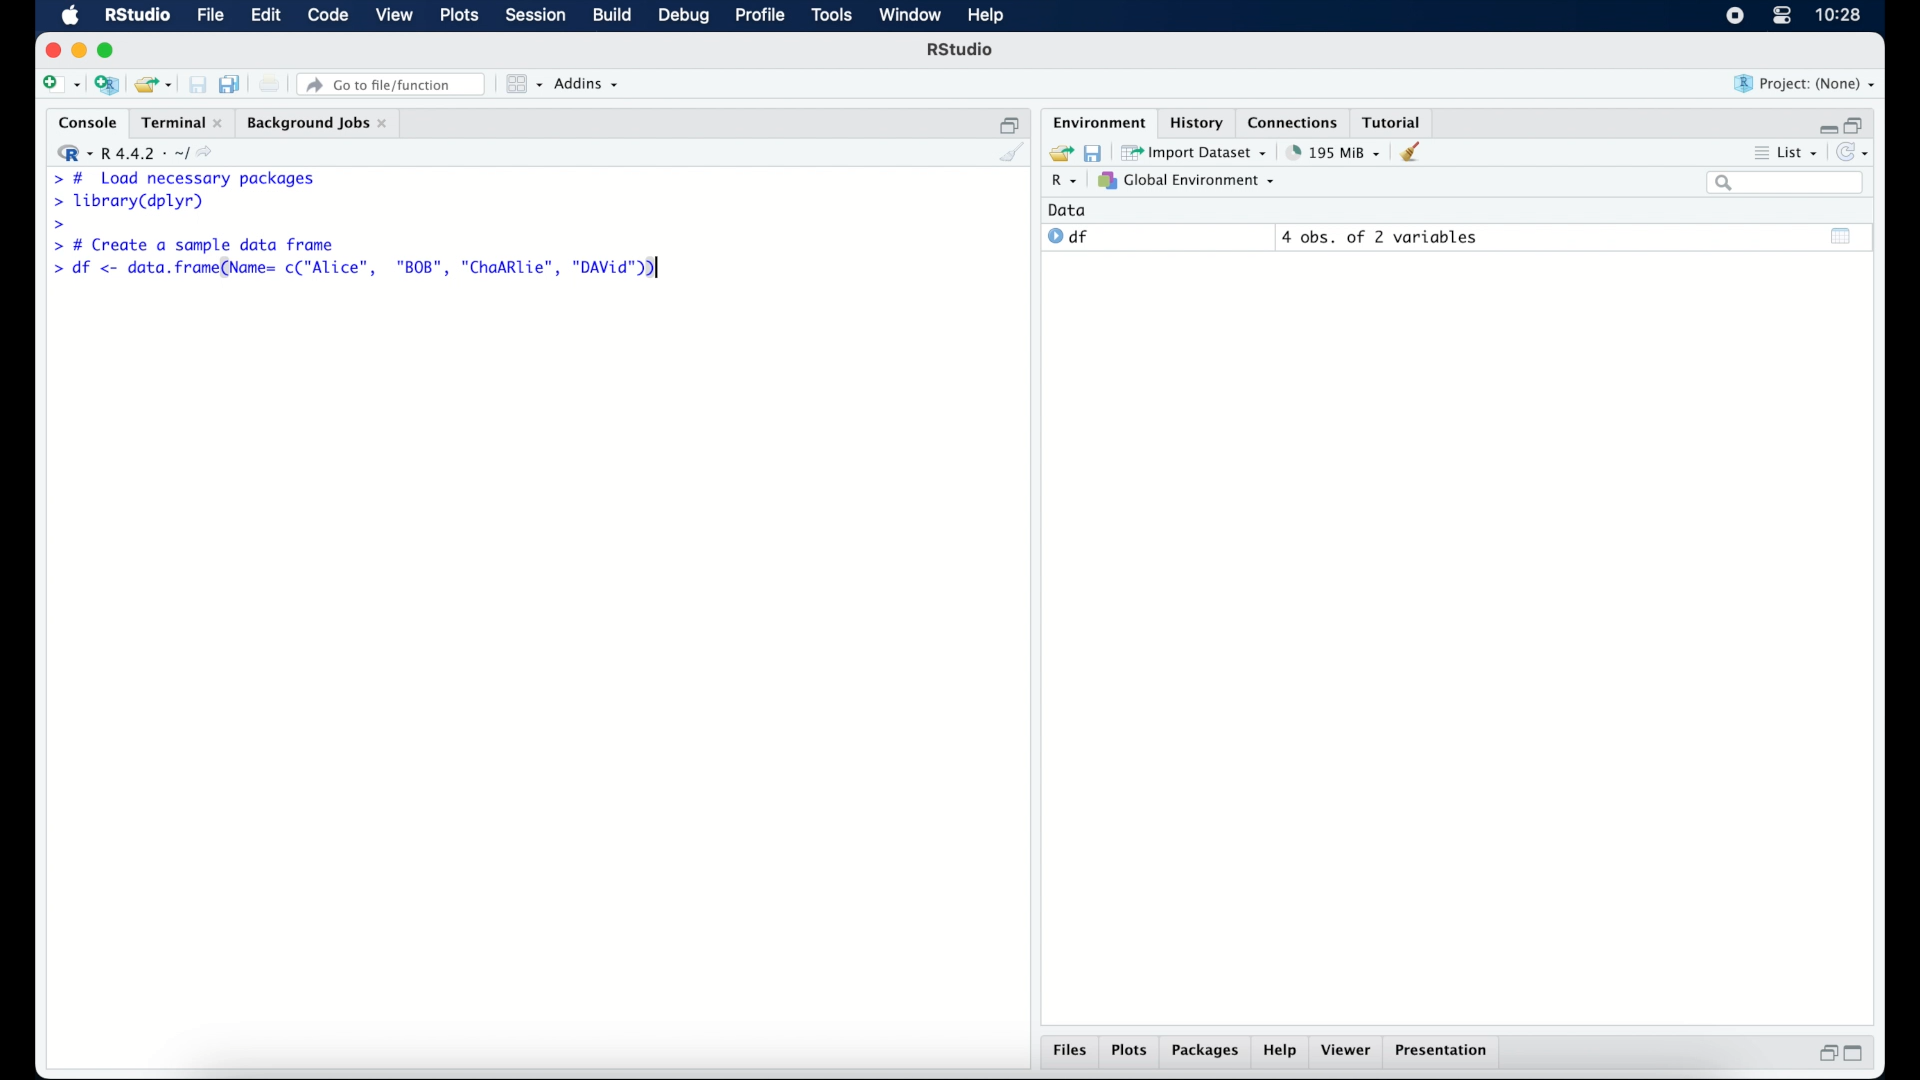  I want to click on load existing project, so click(152, 85).